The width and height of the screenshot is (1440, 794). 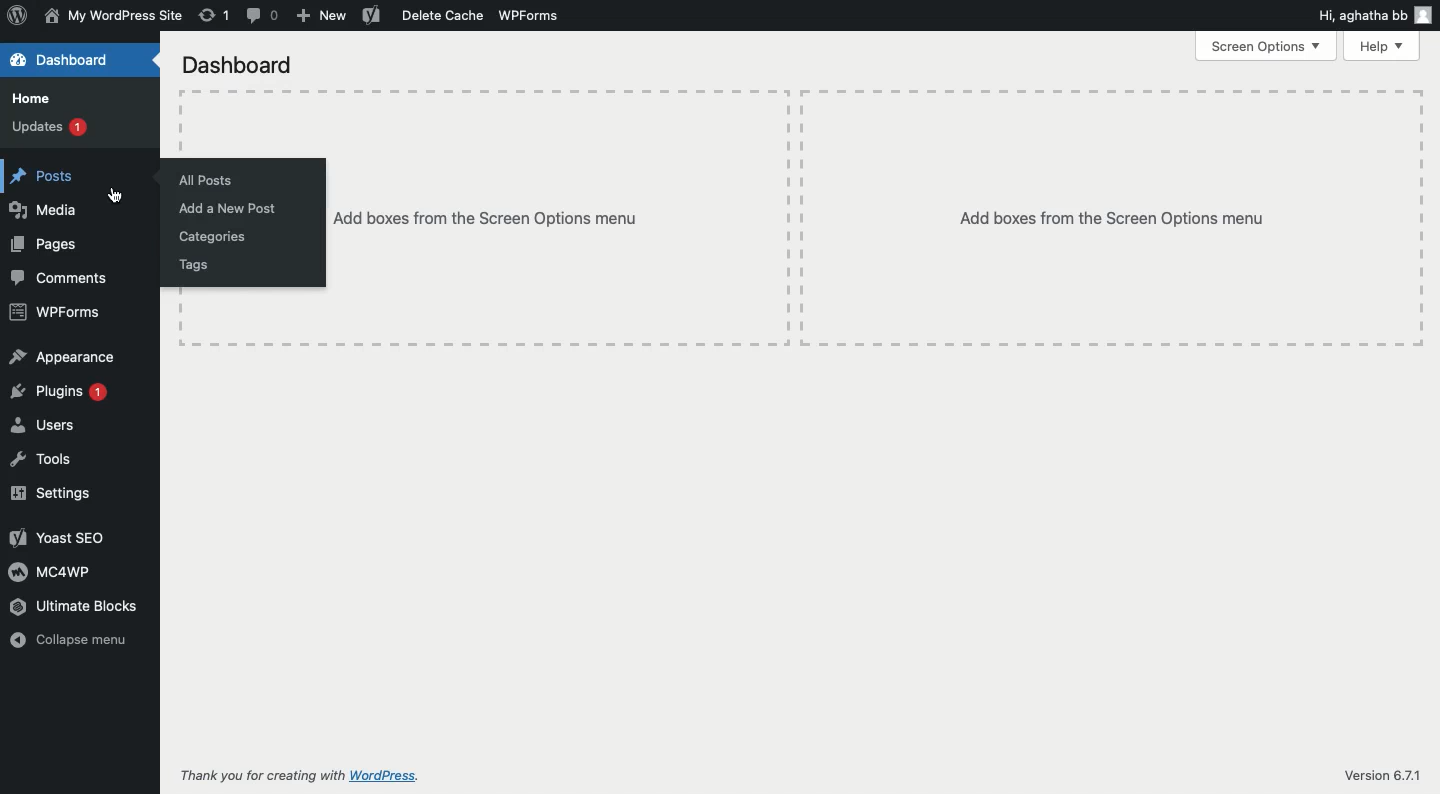 What do you see at coordinates (873, 218) in the screenshot?
I see `Add boxes from the screen options menu` at bounding box center [873, 218].